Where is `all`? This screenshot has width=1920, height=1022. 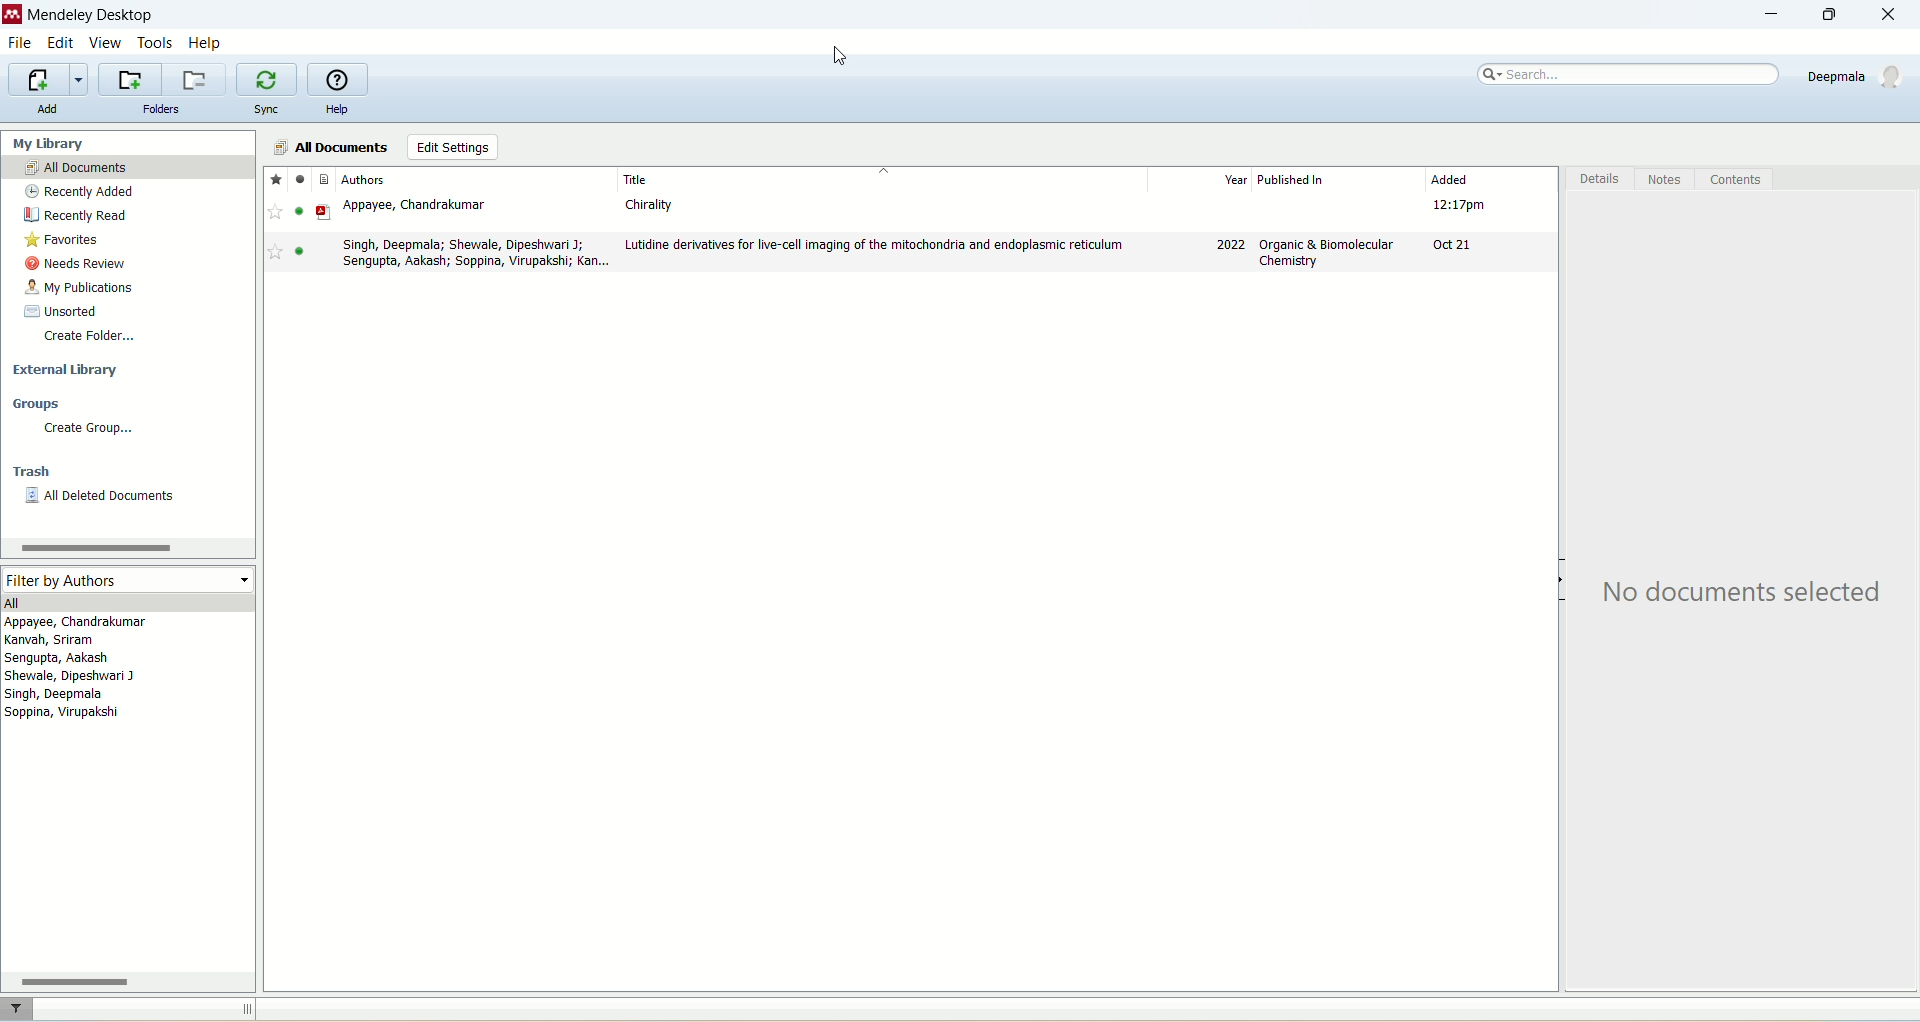 all is located at coordinates (125, 602).